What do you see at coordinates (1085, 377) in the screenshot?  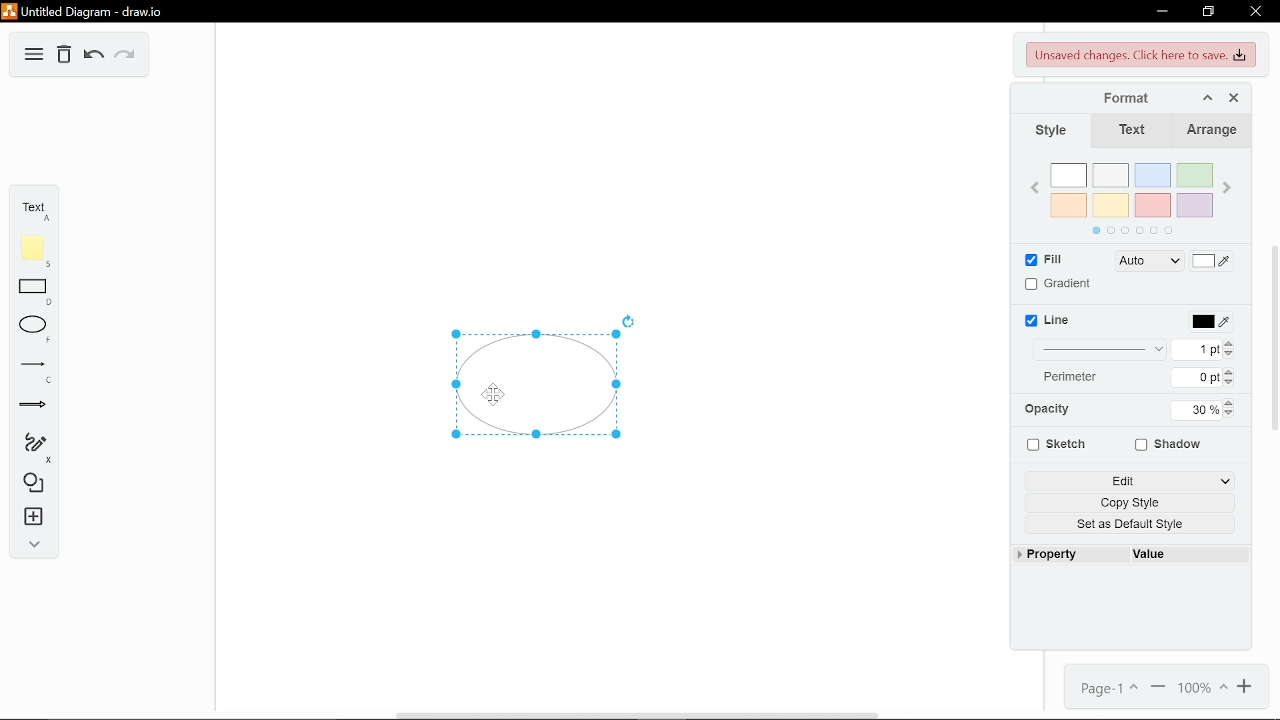 I see `Perimeter` at bounding box center [1085, 377].